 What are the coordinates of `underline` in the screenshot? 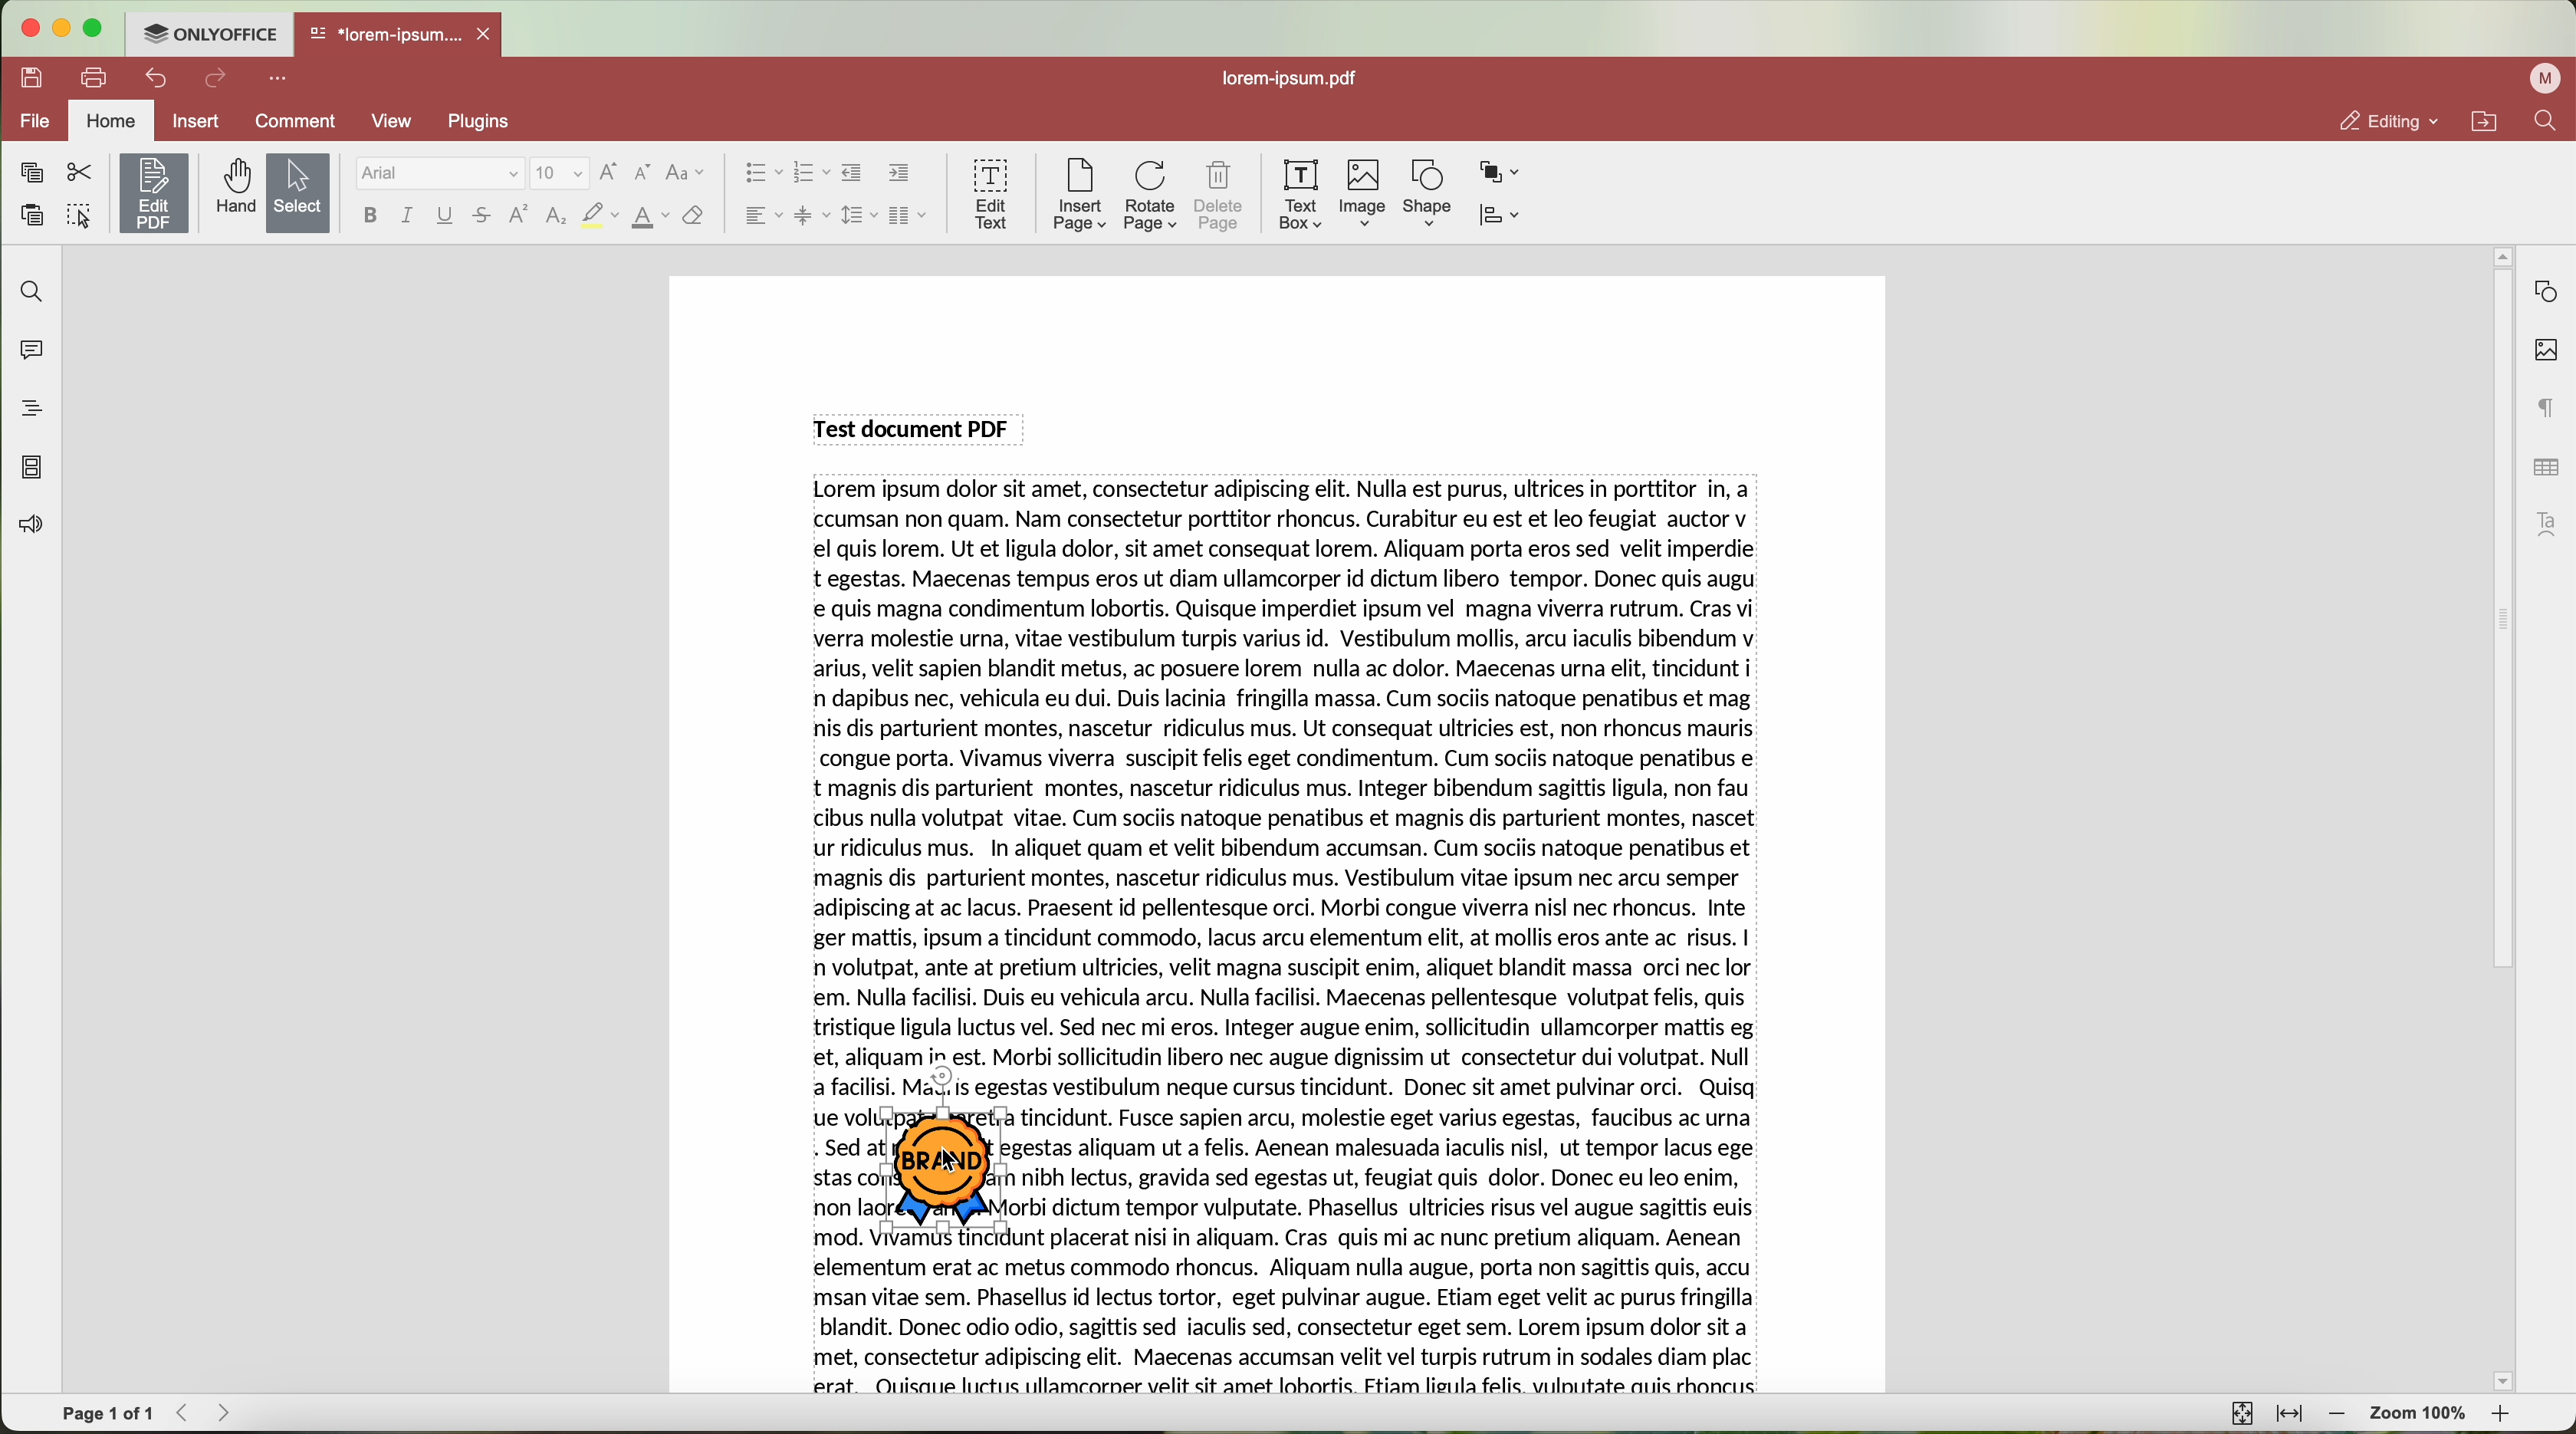 It's located at (446, 219).